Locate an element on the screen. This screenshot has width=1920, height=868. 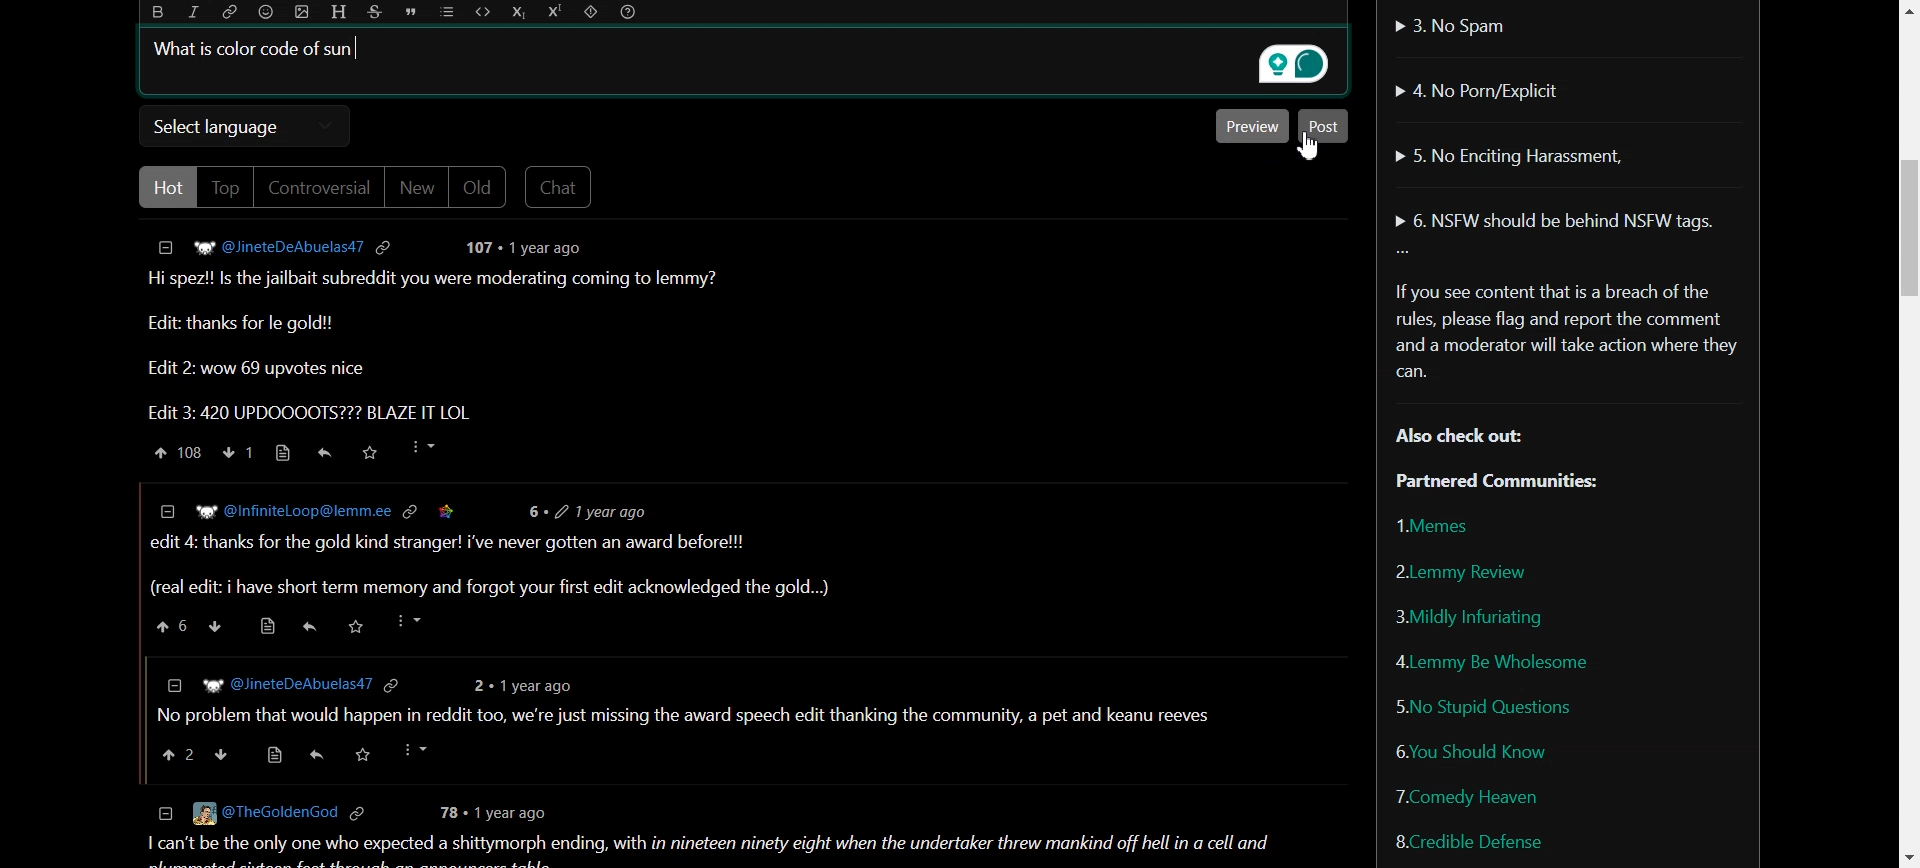
Edit: thanks for le gold!! is located at coordinates (233, 322).